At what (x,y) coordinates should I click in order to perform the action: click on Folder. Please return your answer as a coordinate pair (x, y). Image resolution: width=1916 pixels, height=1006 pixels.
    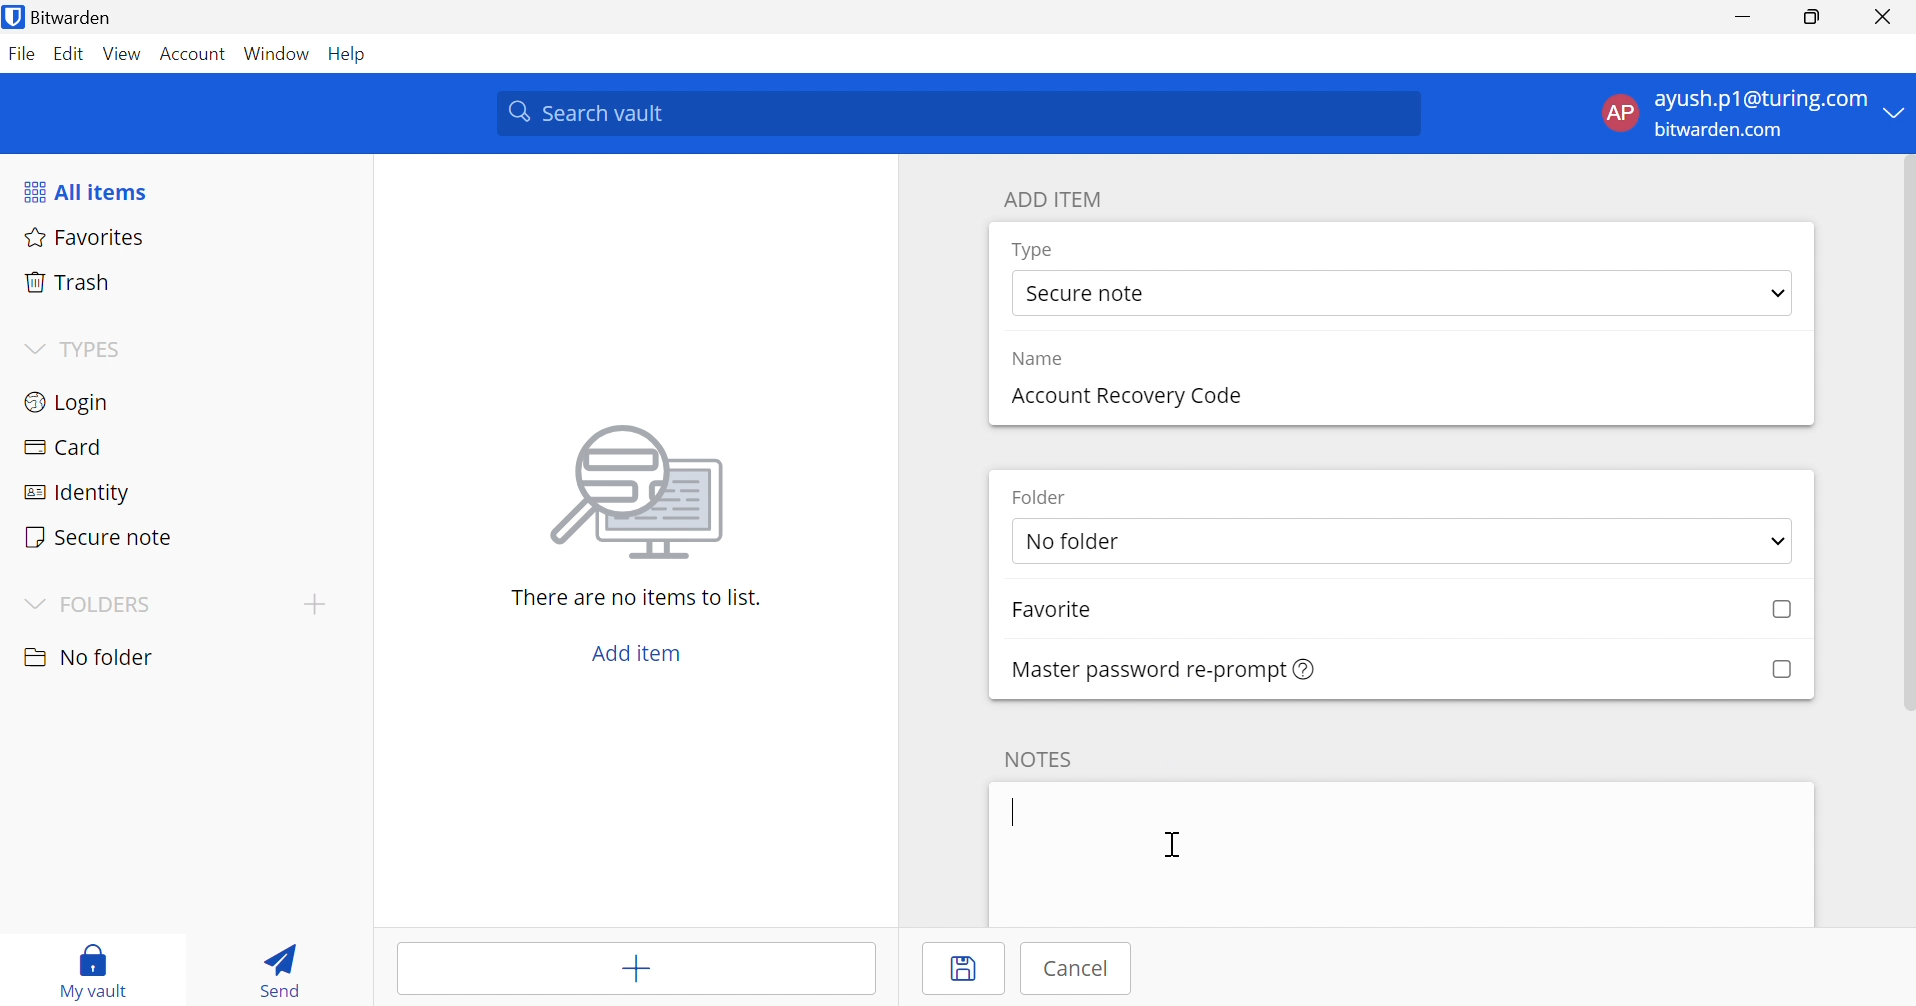
    Looking at the image, I should click on (1045, 497).